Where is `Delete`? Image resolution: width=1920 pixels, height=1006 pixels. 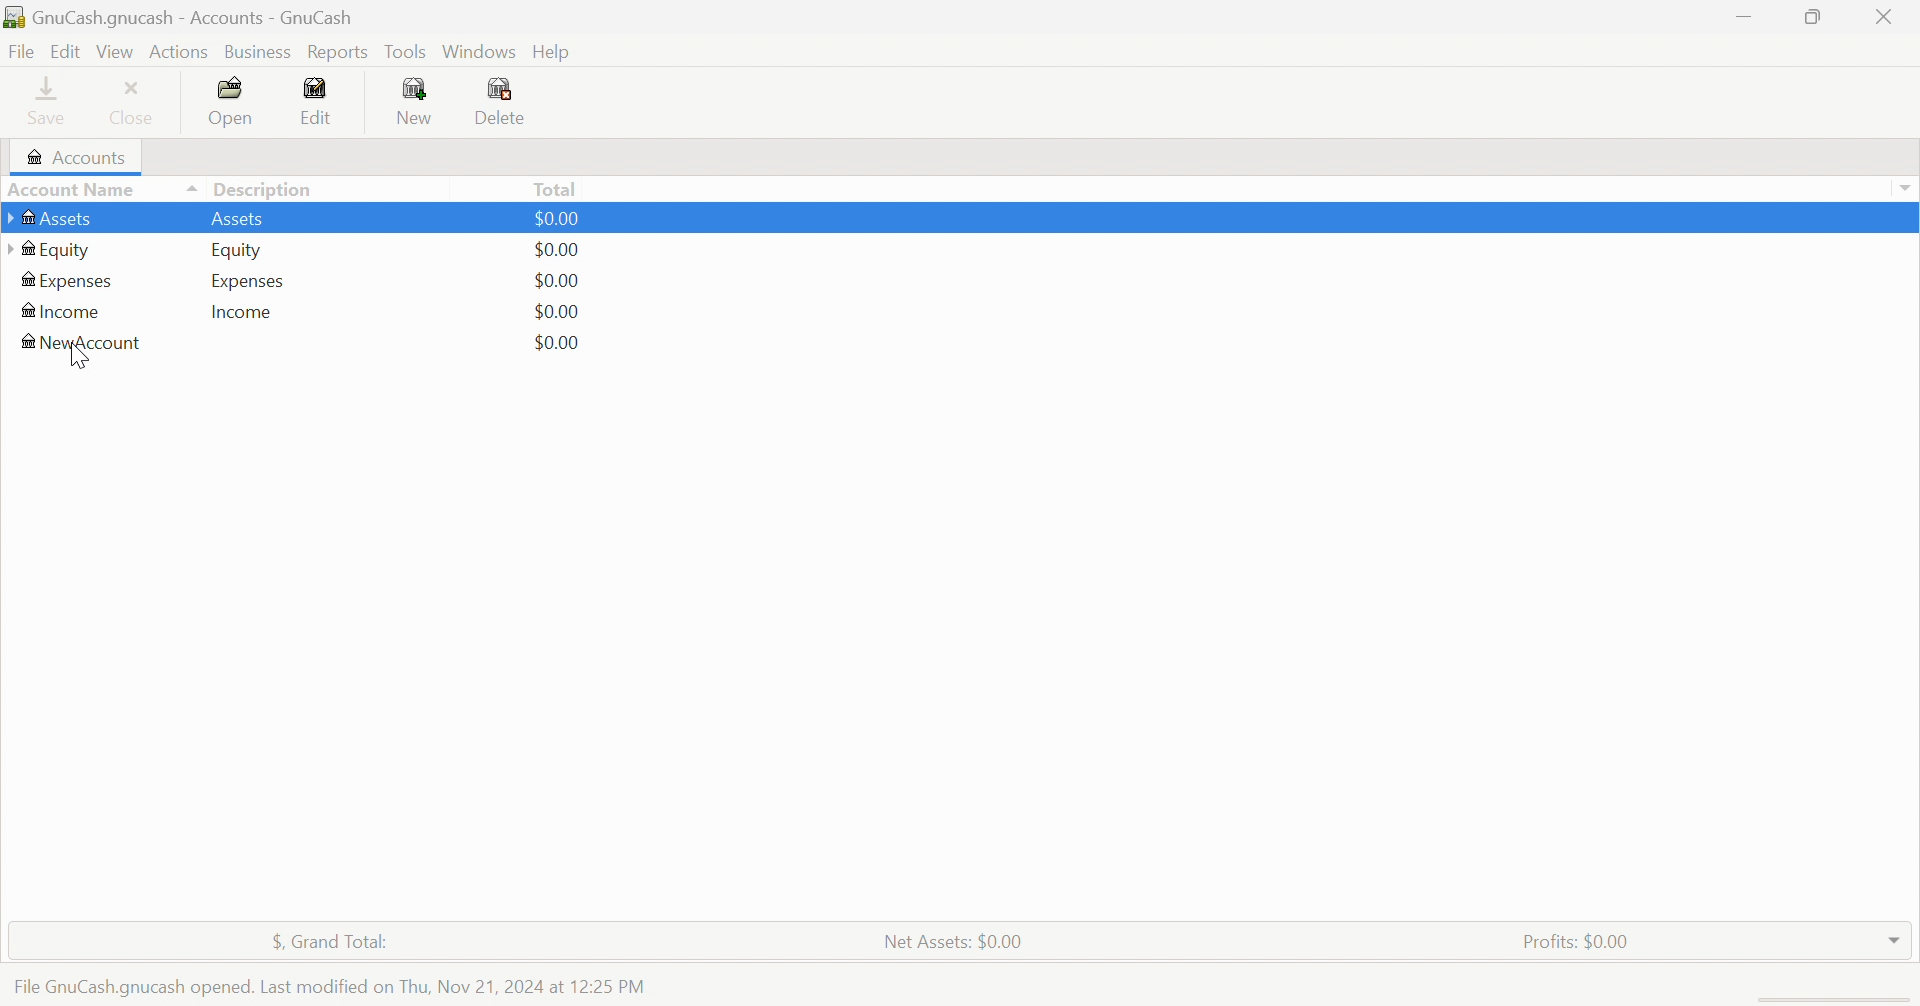 Delete is located at coordinates (502, 103).